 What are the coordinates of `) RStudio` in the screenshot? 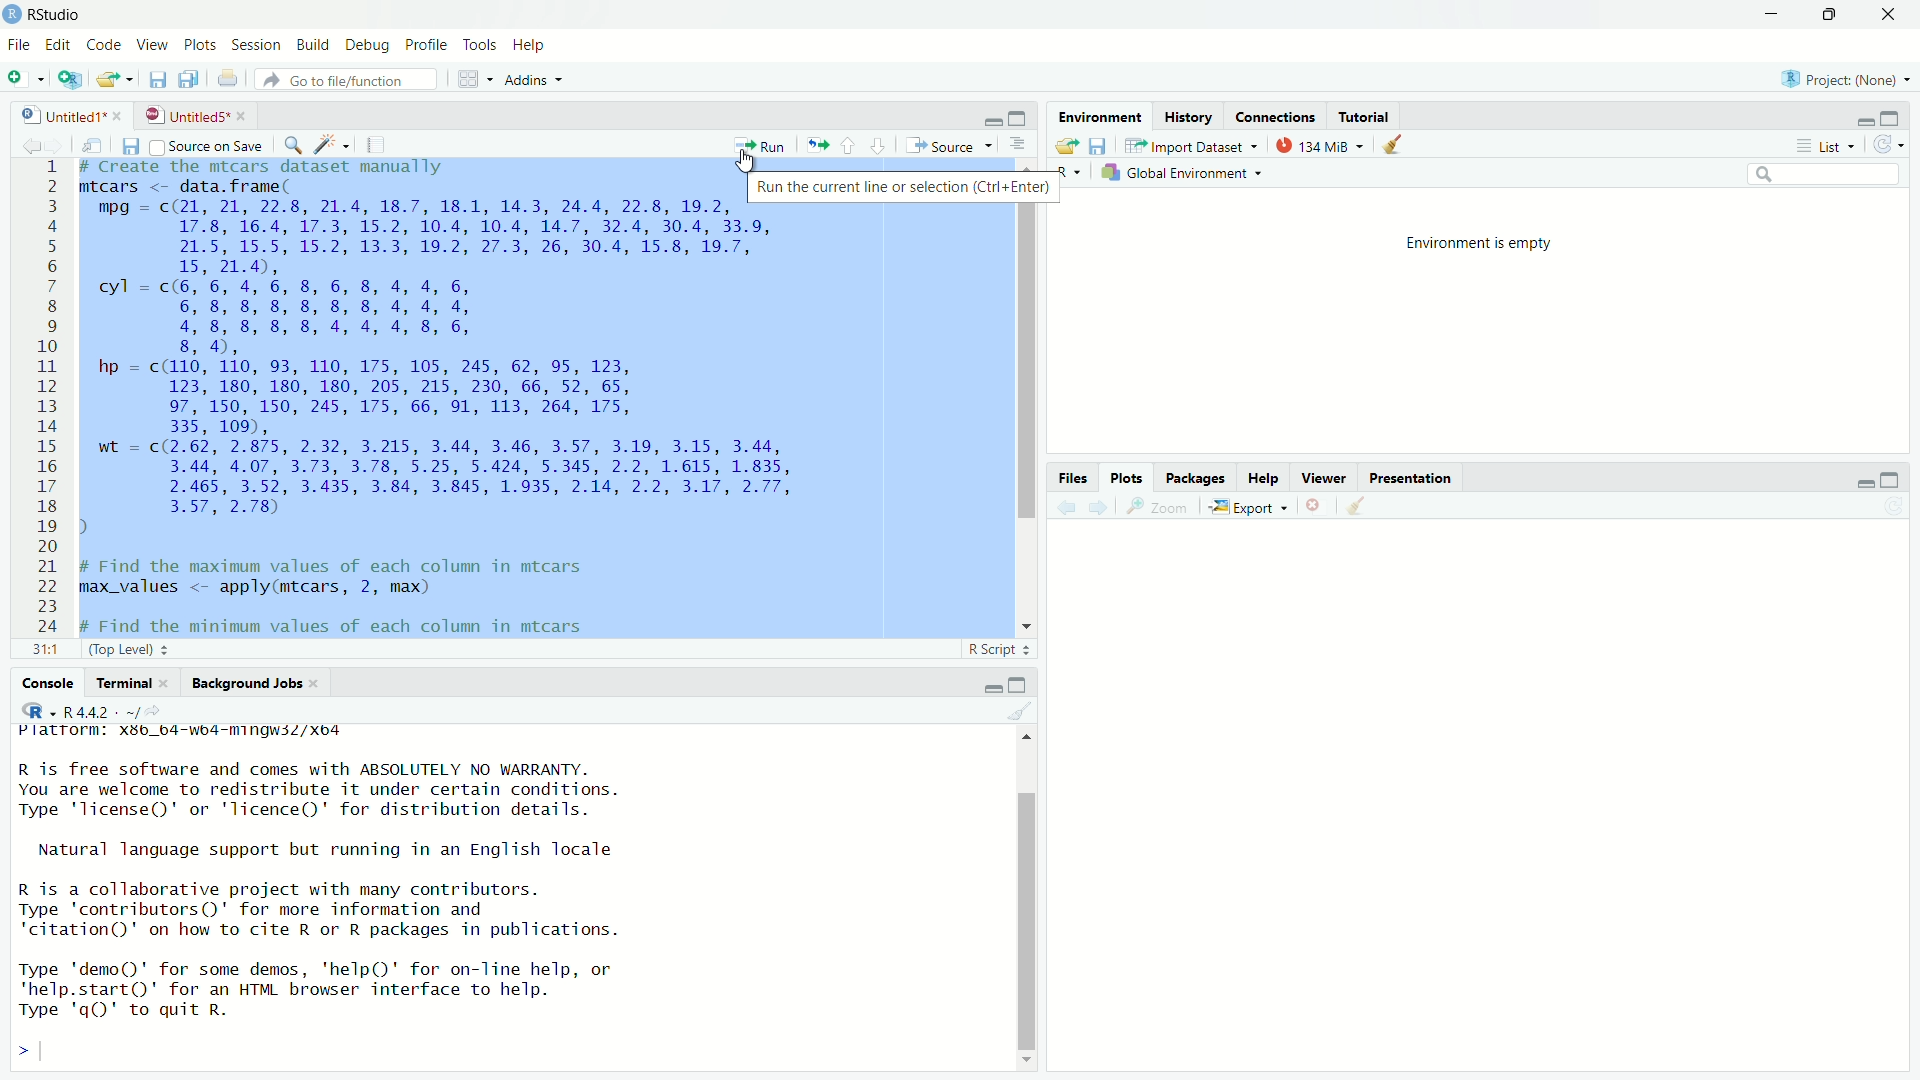 It's located at (48, 13).